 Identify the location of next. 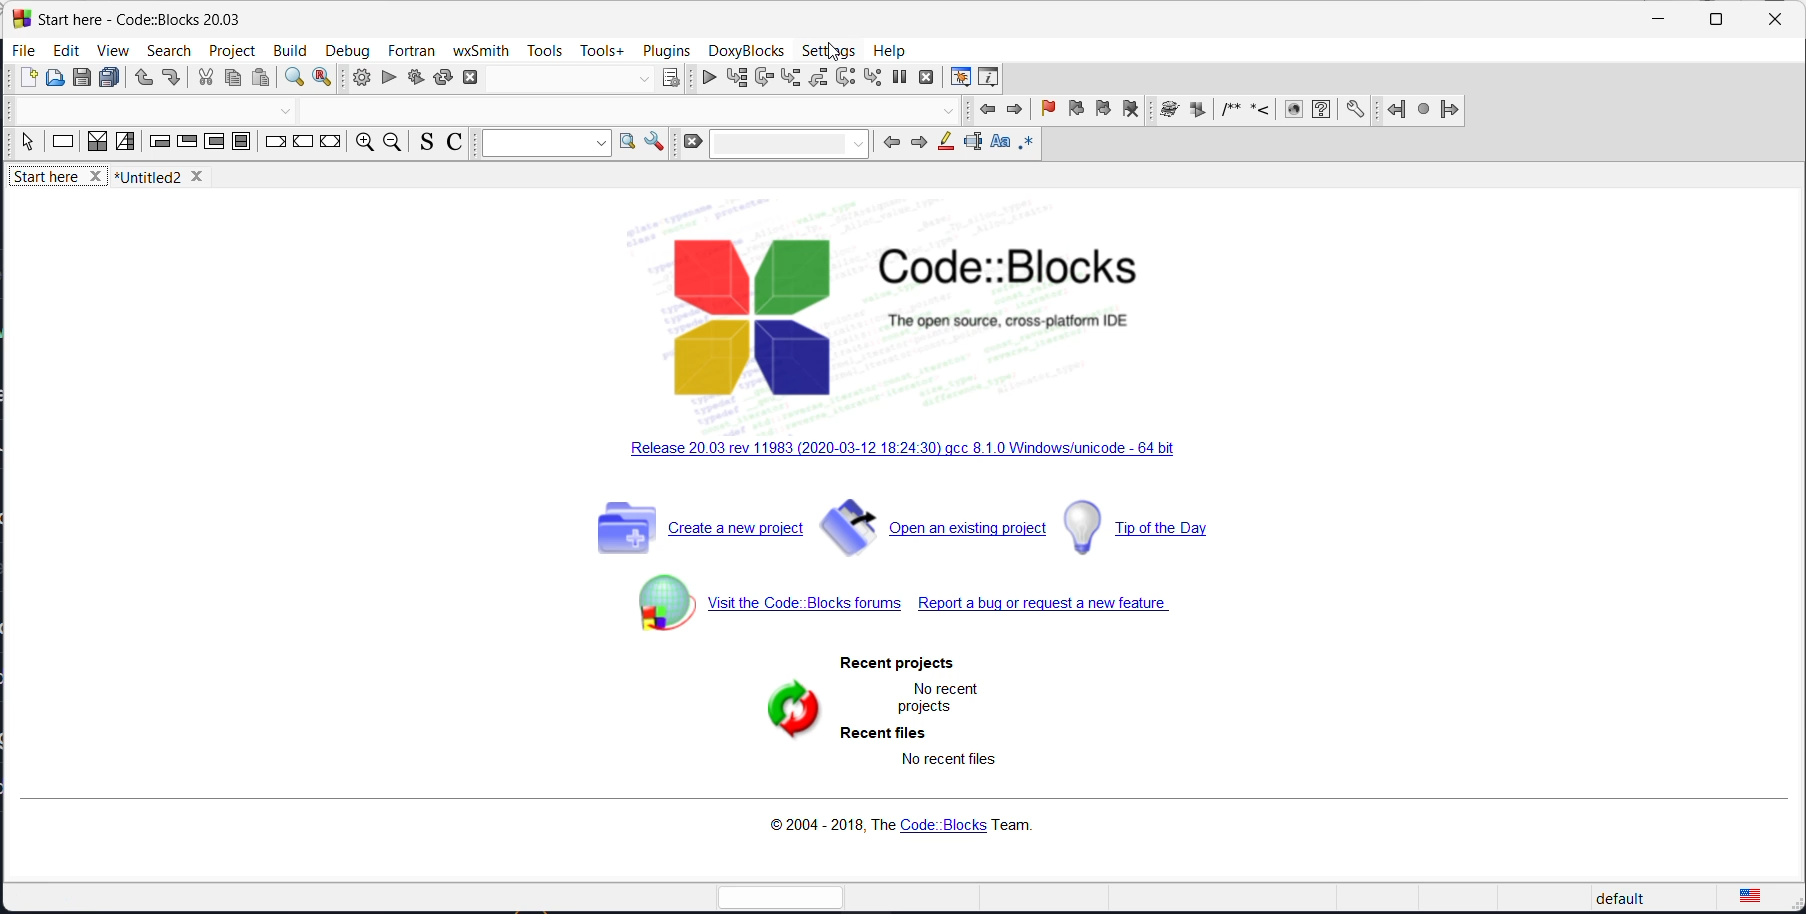
(1015, 110).